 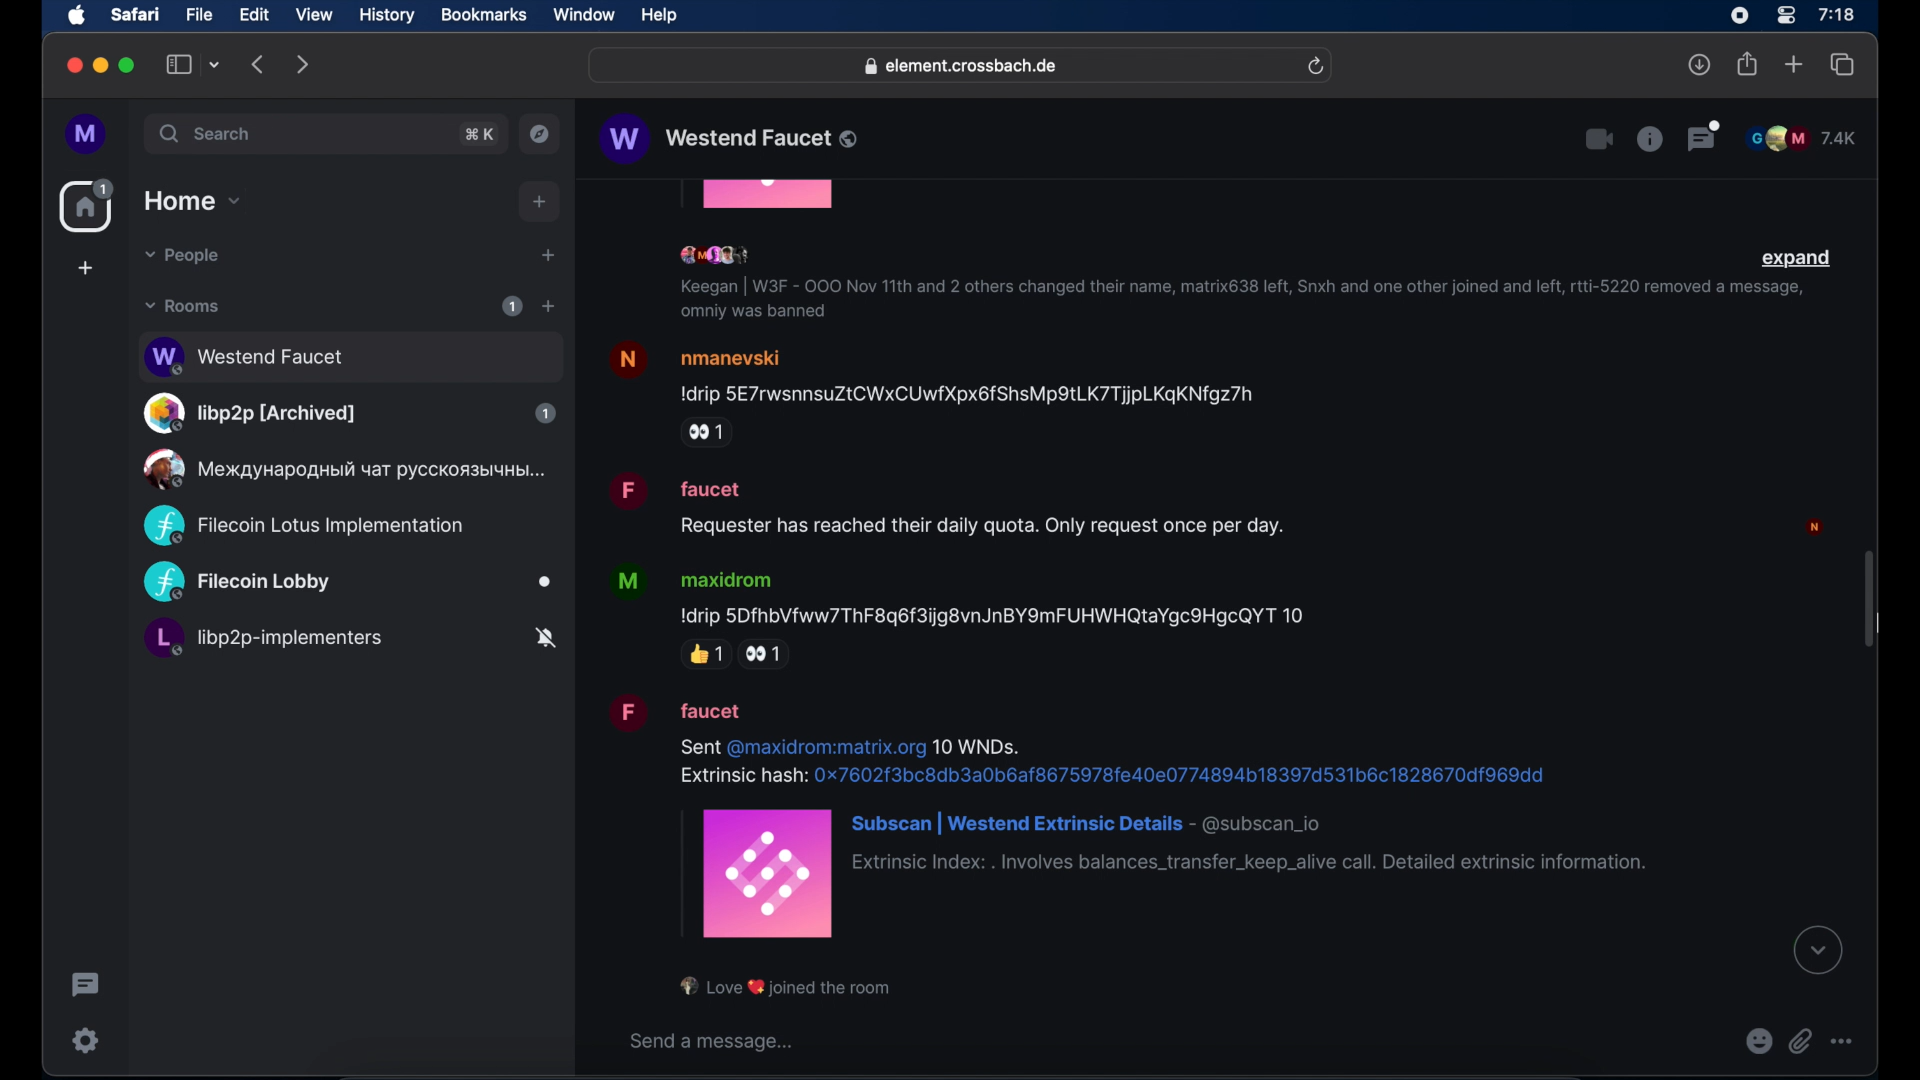 I want to click on minimize, so click(x=101, y=65).